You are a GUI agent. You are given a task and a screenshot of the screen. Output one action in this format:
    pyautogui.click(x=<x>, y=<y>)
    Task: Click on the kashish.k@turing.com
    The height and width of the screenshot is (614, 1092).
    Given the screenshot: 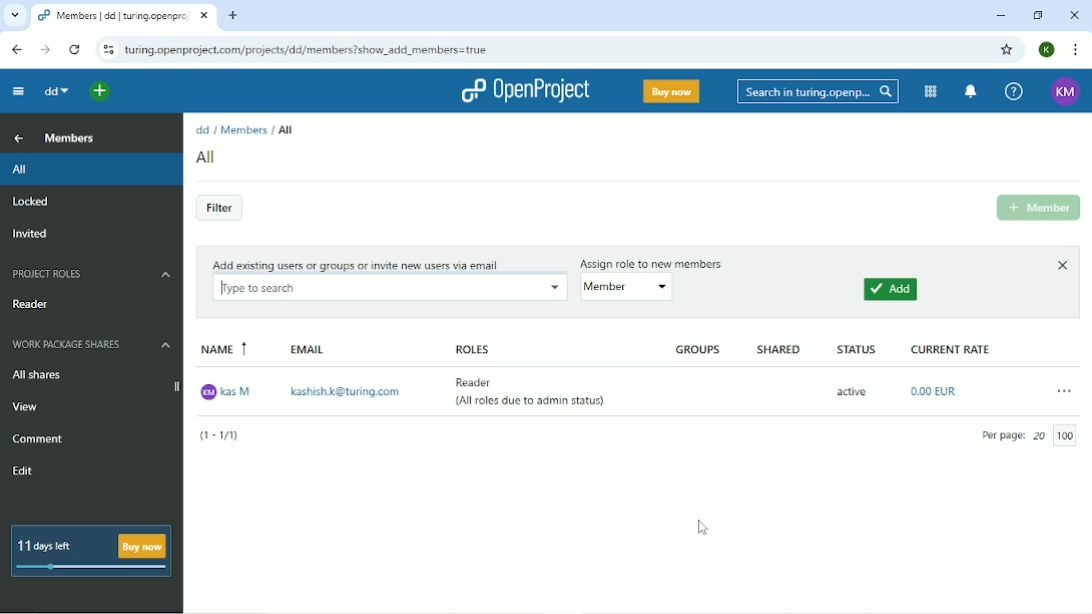 What is the action you would take?
    pyautogui.click(x=347, y=393)
    